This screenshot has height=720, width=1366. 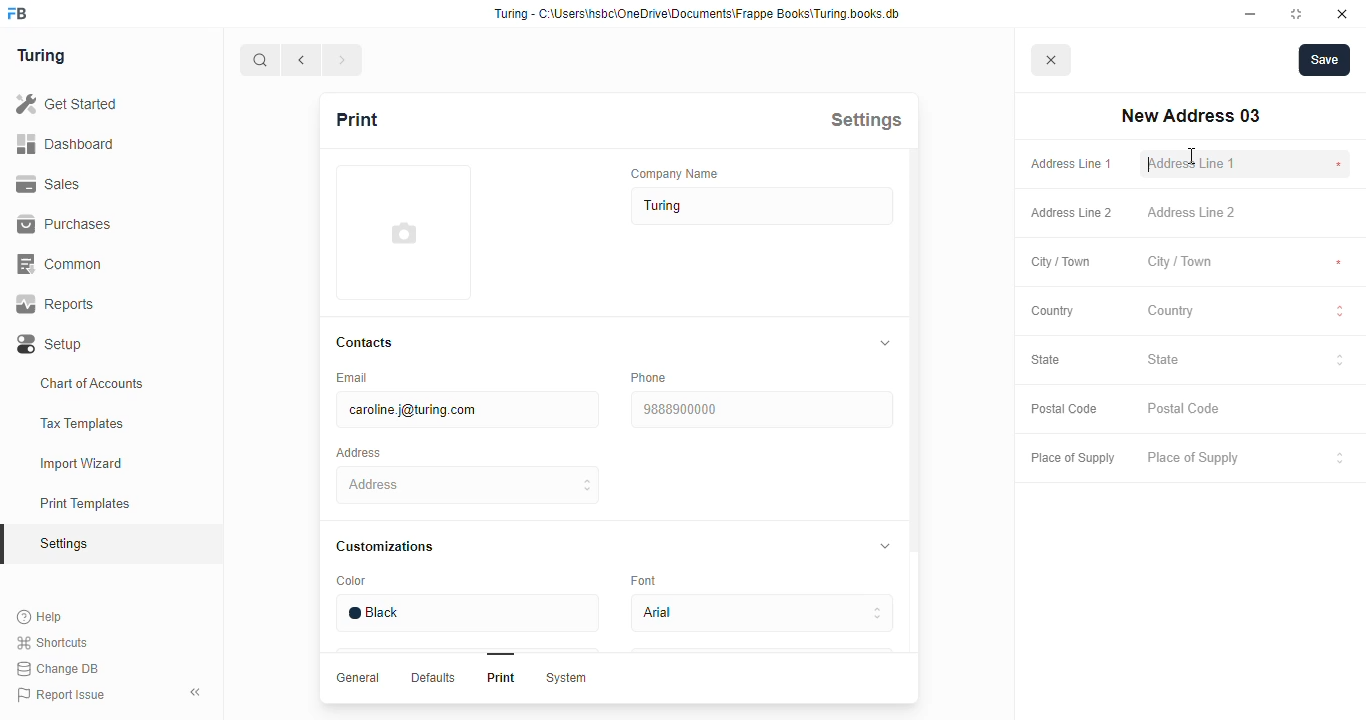 What do you see at coordinates (1342, 14) in the screenshot?
I see `close` at bounding box center [1342, 14].